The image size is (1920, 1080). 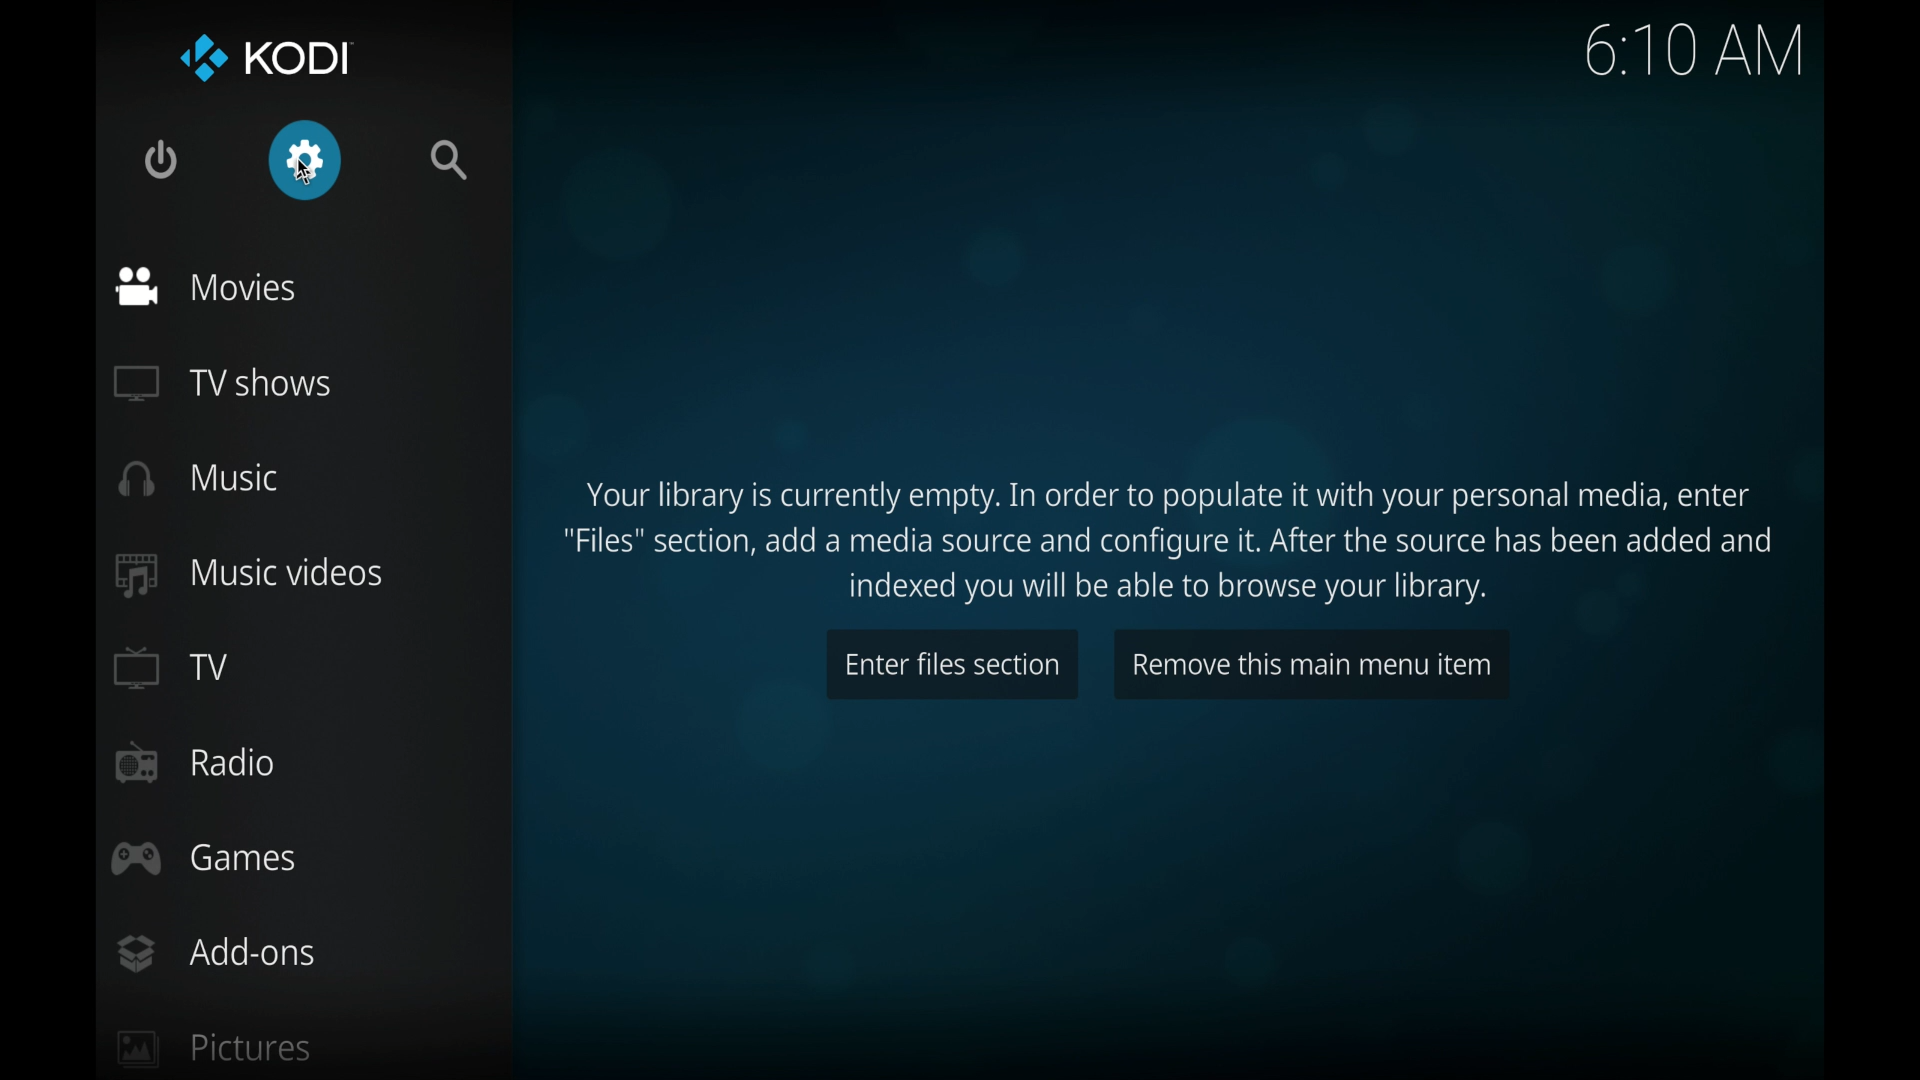 I want to click on Your library is currently empty. In order to populate it with your personal media, enter
"Files" section, add a media source and configure it. After the source has been added and
indexed you will be able to browse your library., so click(x=1175, y=537).